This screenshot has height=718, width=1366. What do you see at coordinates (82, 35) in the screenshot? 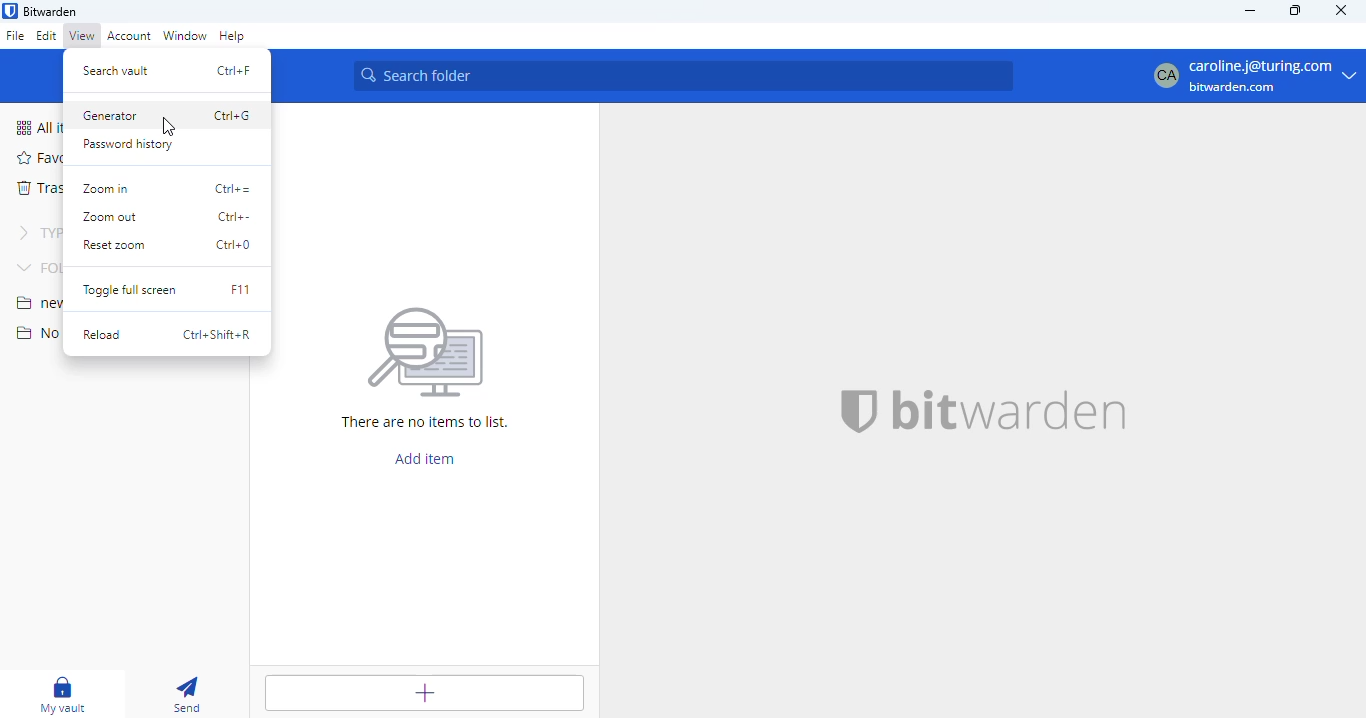
I see `view` at bounding box center [82, 35].